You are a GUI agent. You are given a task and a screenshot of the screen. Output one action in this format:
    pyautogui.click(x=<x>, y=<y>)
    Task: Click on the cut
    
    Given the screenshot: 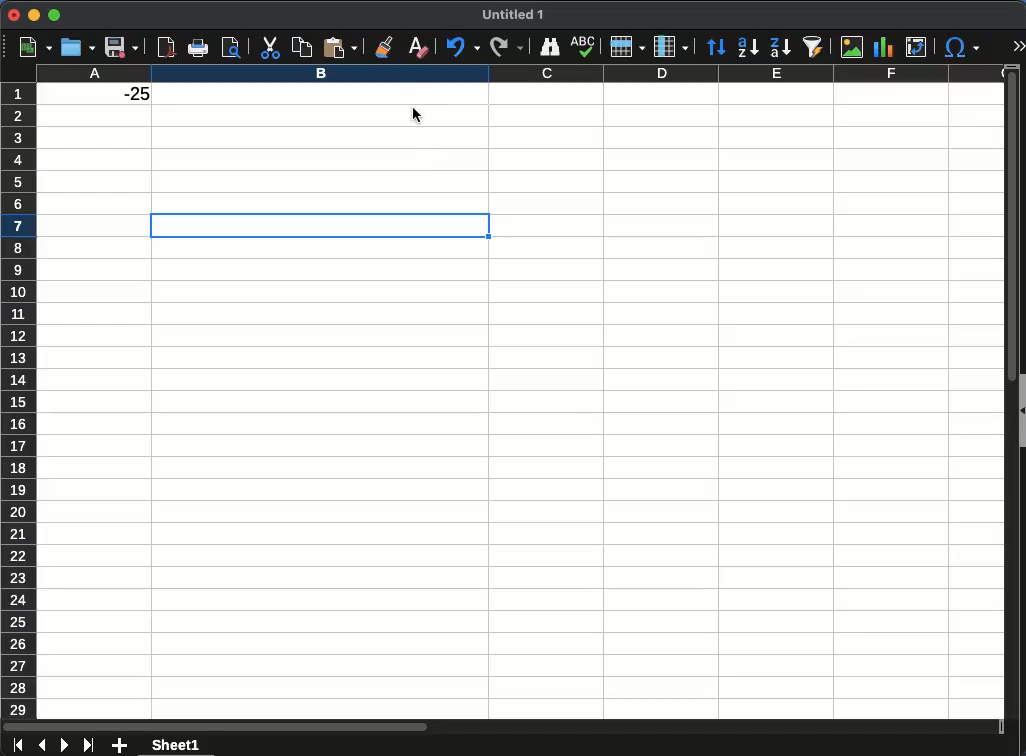 What is the action you would take?
    pyautogui.click(x=269, y=47)
    